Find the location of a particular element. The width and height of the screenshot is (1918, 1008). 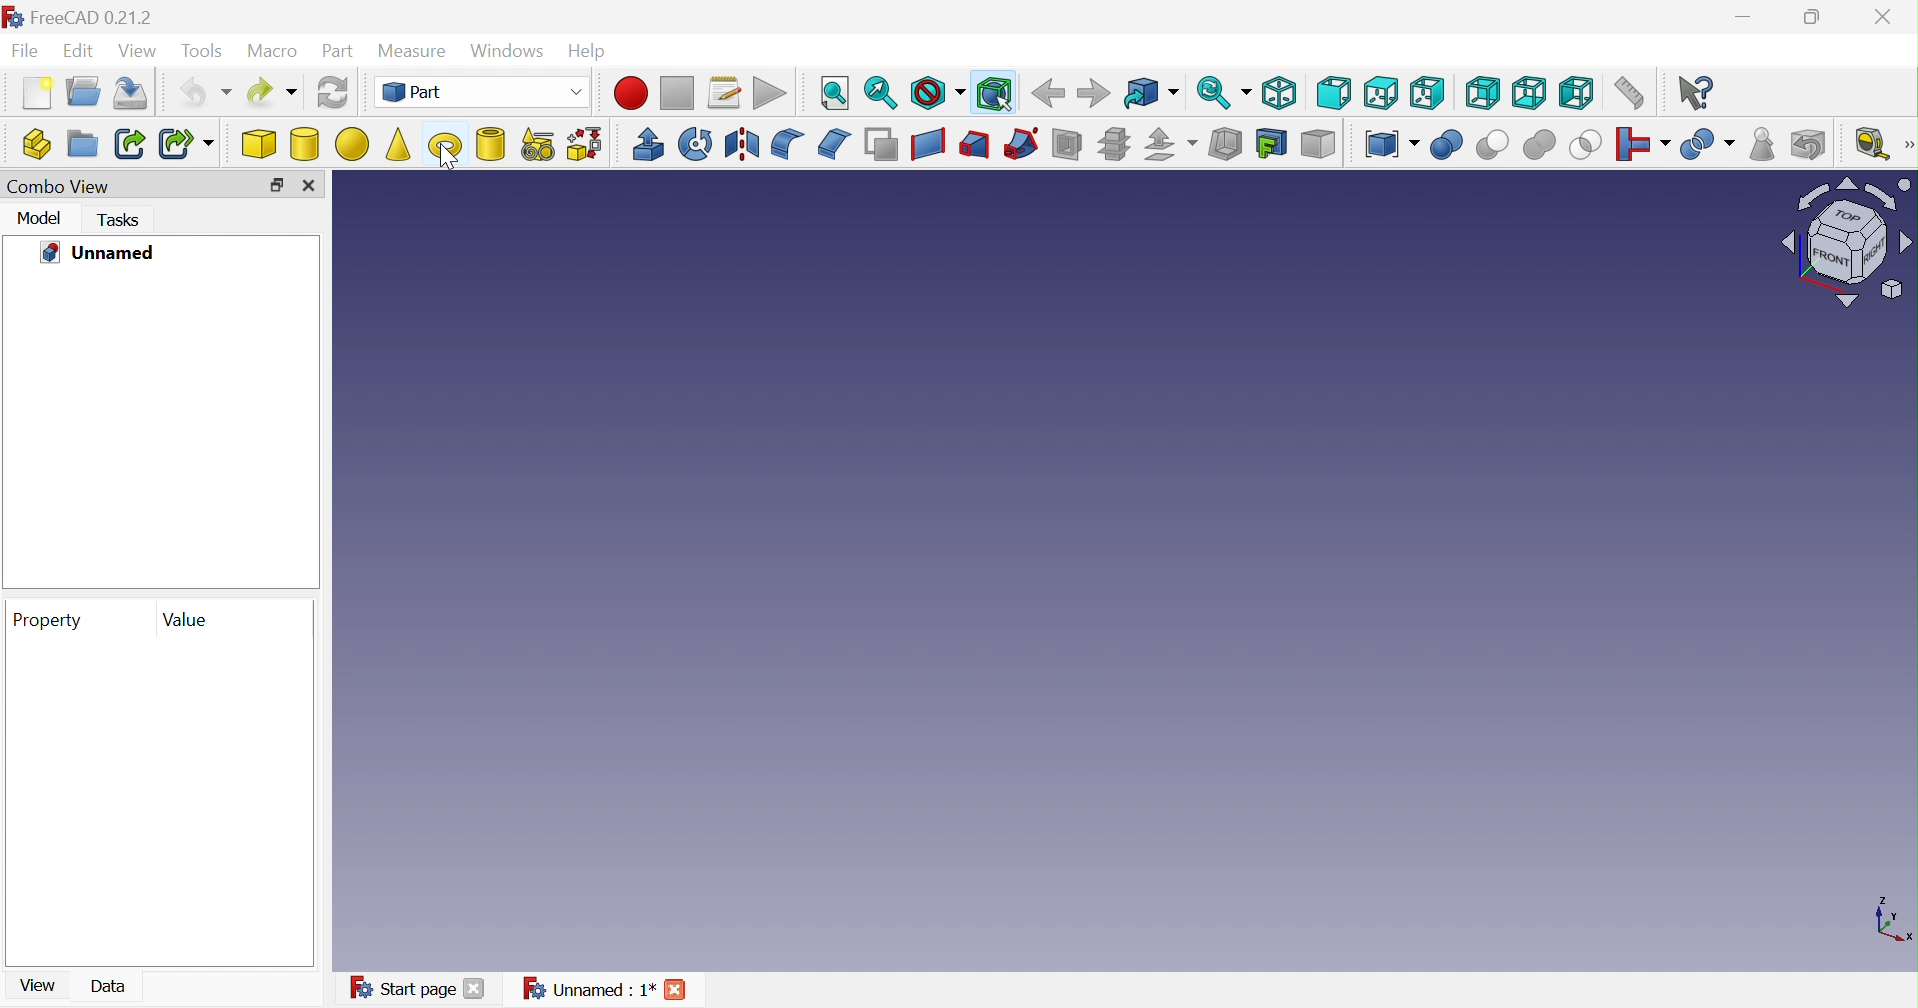

File is located at coordinates (26, 53).